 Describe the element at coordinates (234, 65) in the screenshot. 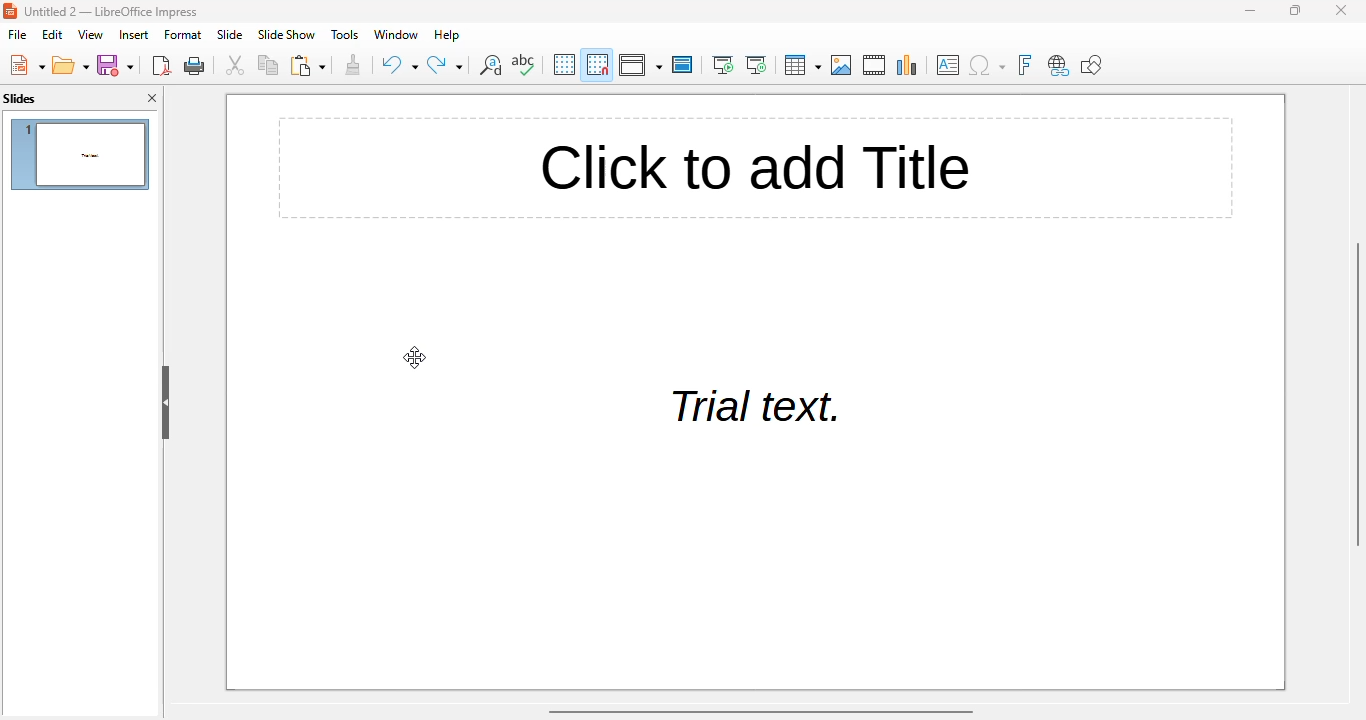

I see `cut` at that location.